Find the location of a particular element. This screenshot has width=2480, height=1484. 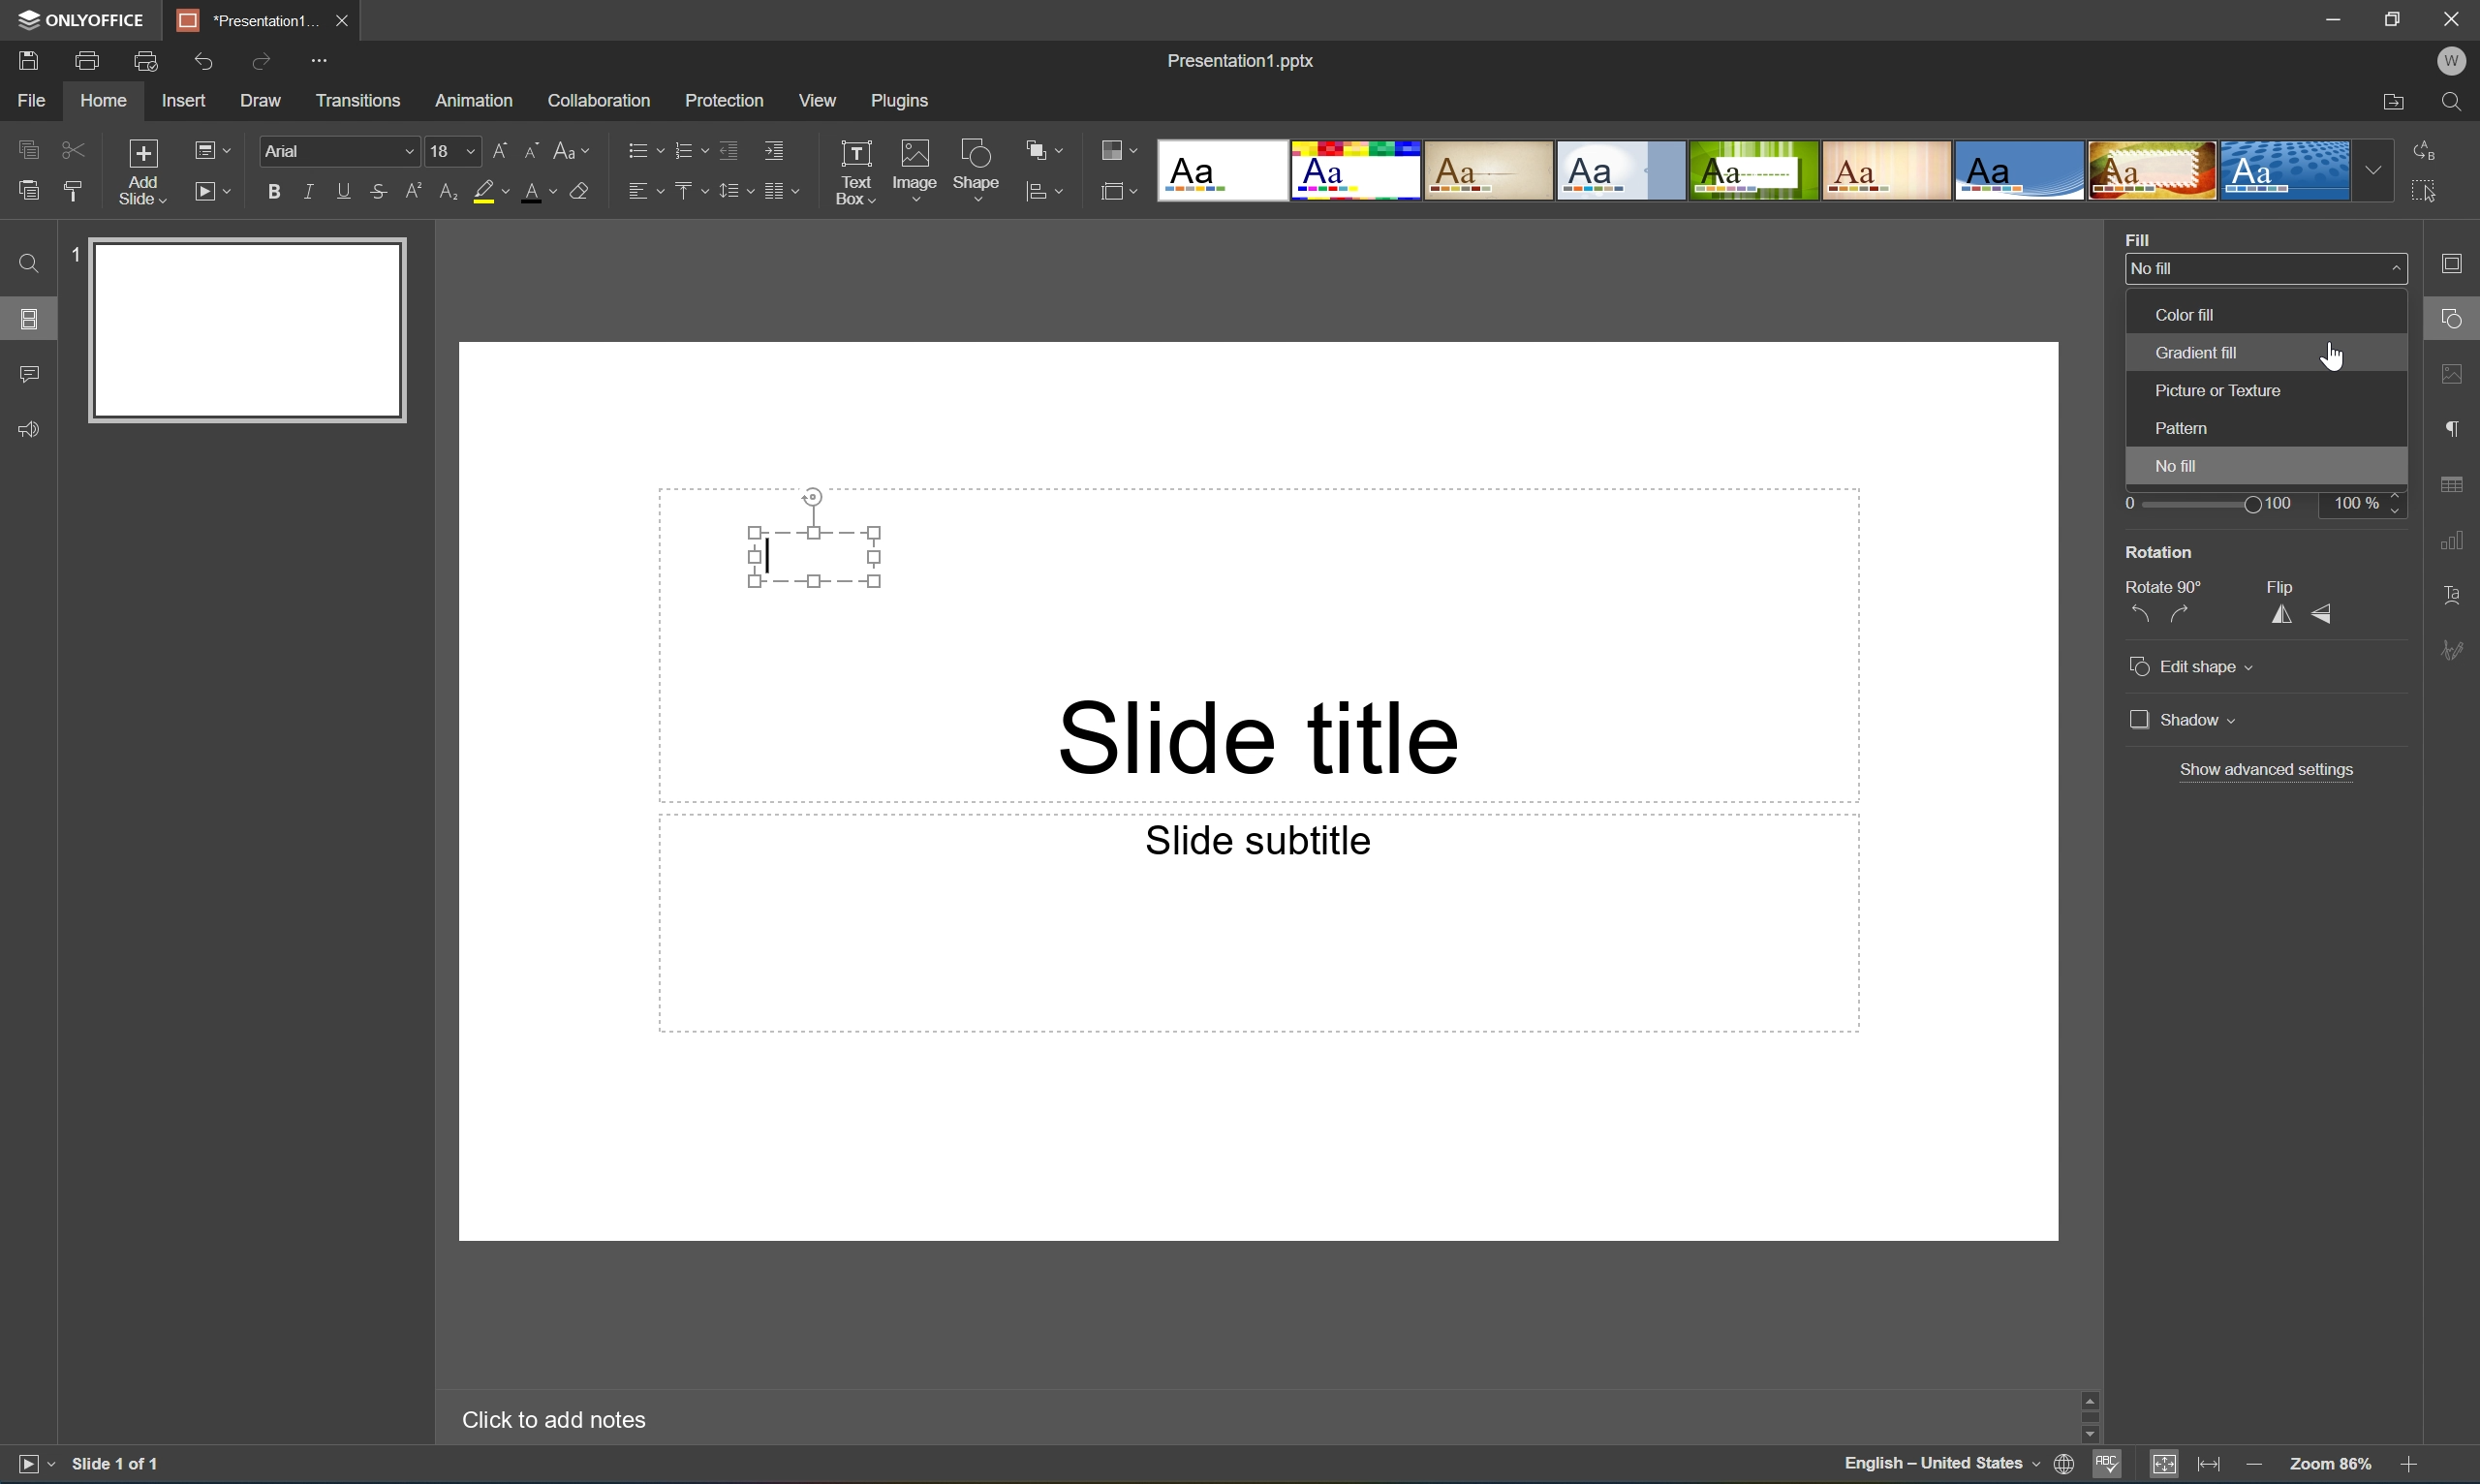

Slides is located at coordinates (33, 319).